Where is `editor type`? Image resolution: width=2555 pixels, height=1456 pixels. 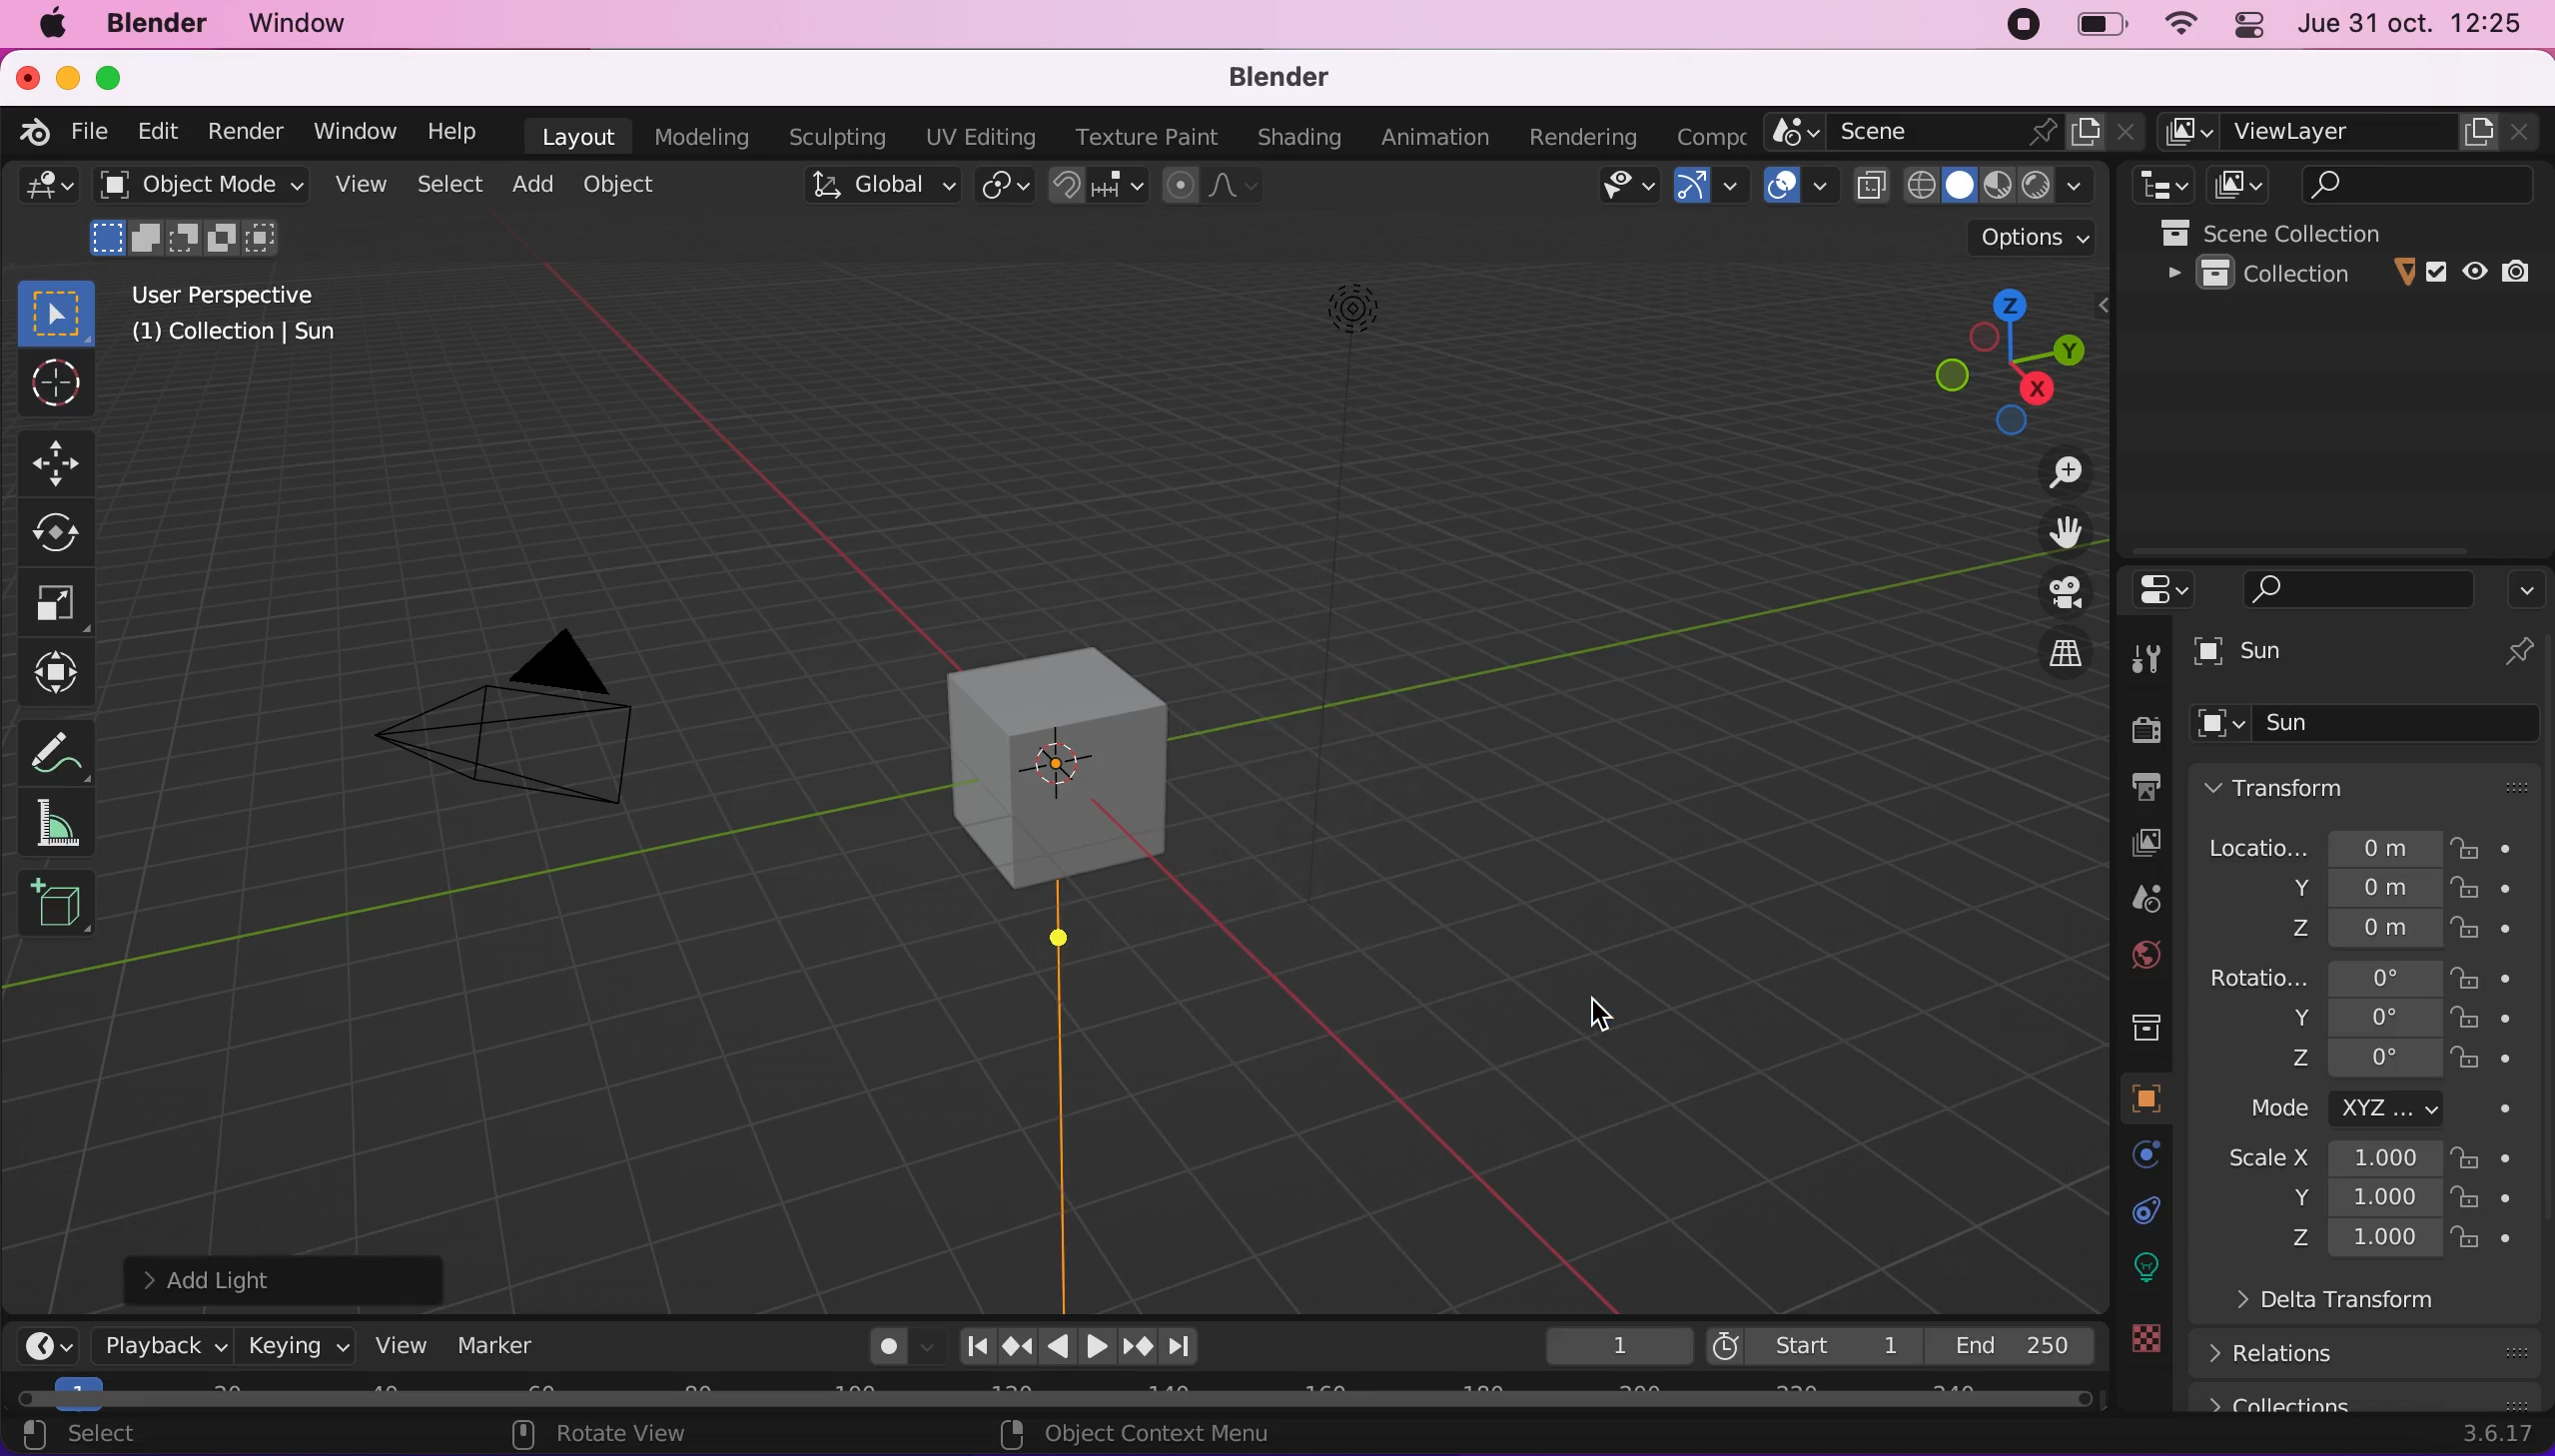 editor type is located at coordinates (43, 194).